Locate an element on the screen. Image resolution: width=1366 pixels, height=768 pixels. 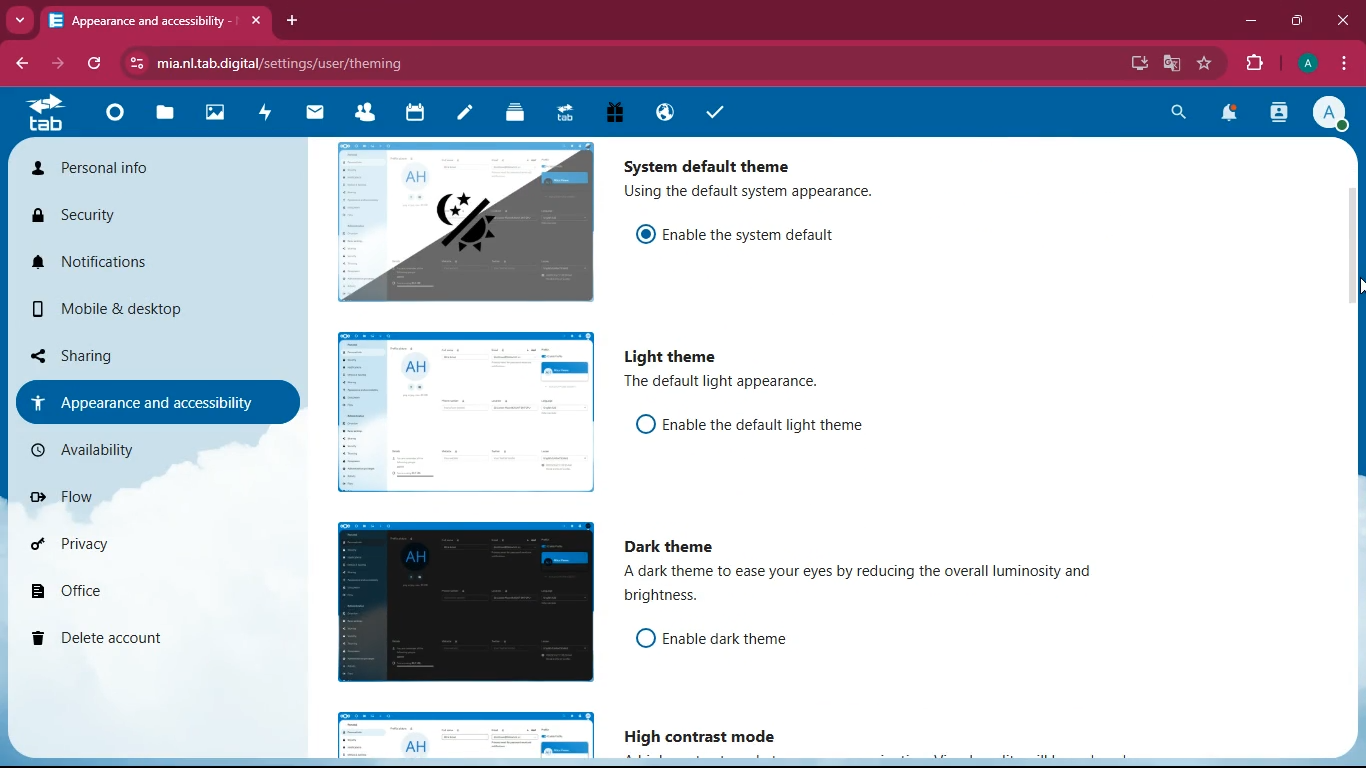
light theme is located at coordinates (675, 358).